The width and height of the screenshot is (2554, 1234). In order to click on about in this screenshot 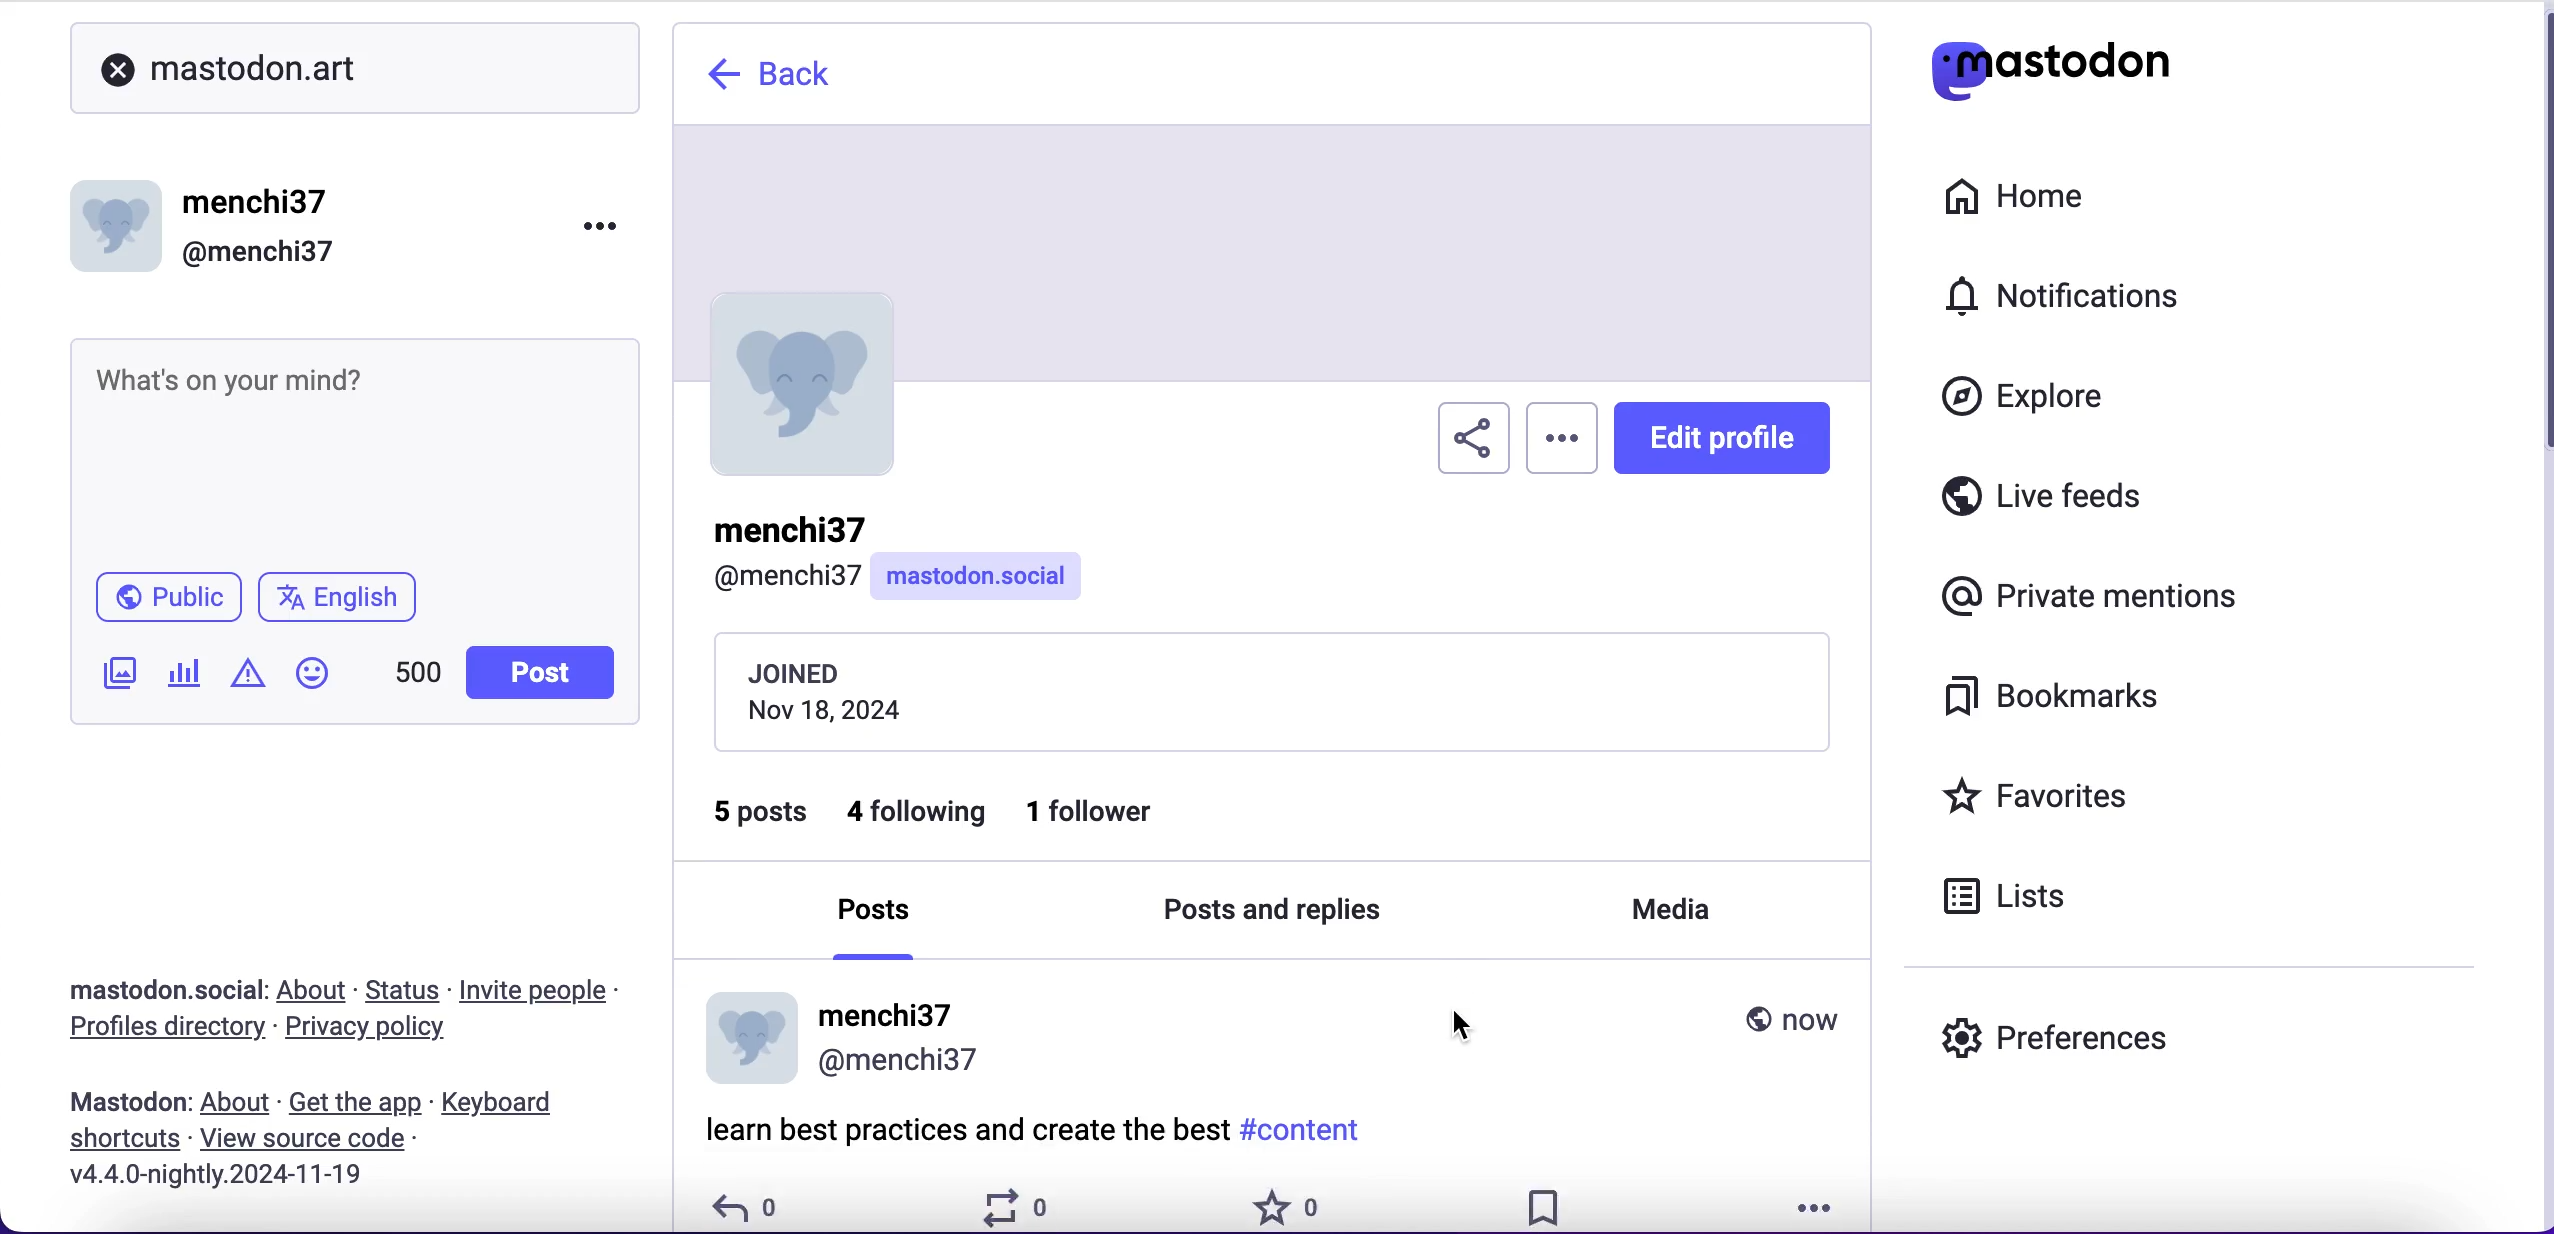, I will do `click(316, 992)`.